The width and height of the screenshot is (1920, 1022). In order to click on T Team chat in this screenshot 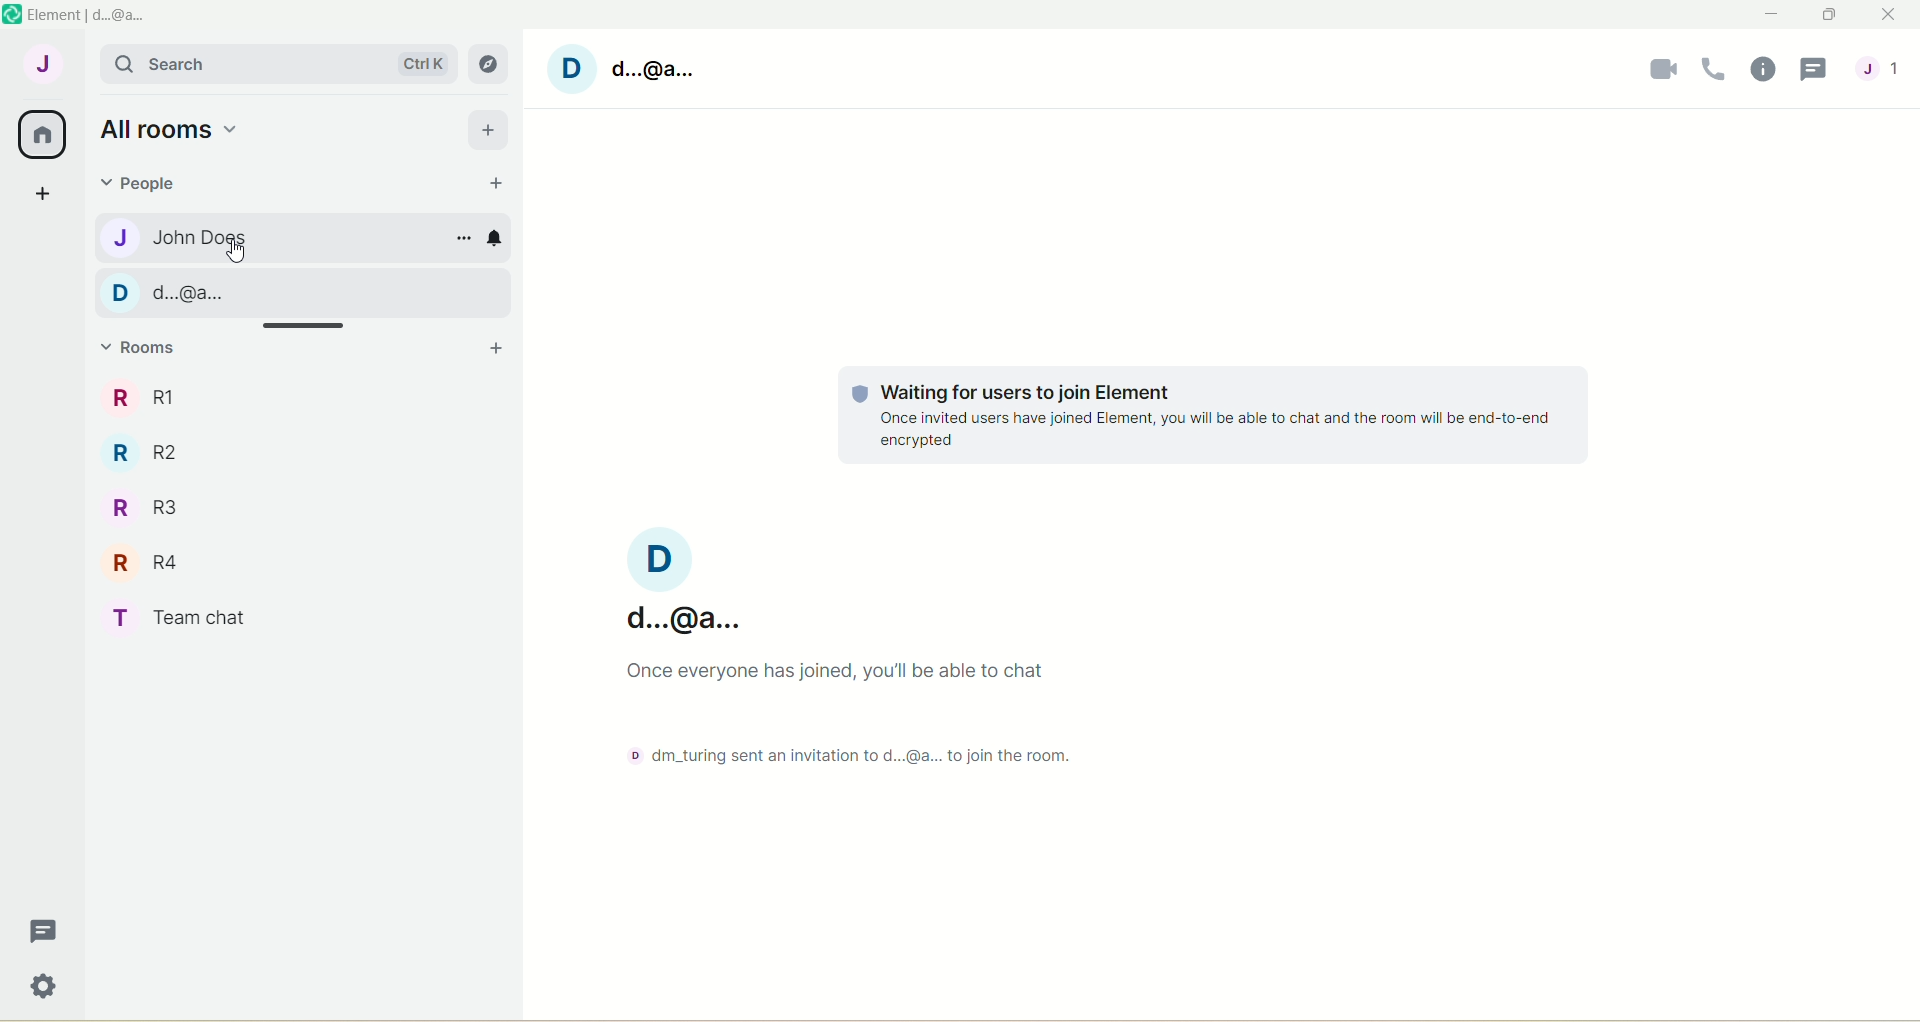, I will do `click(185, 618)`.